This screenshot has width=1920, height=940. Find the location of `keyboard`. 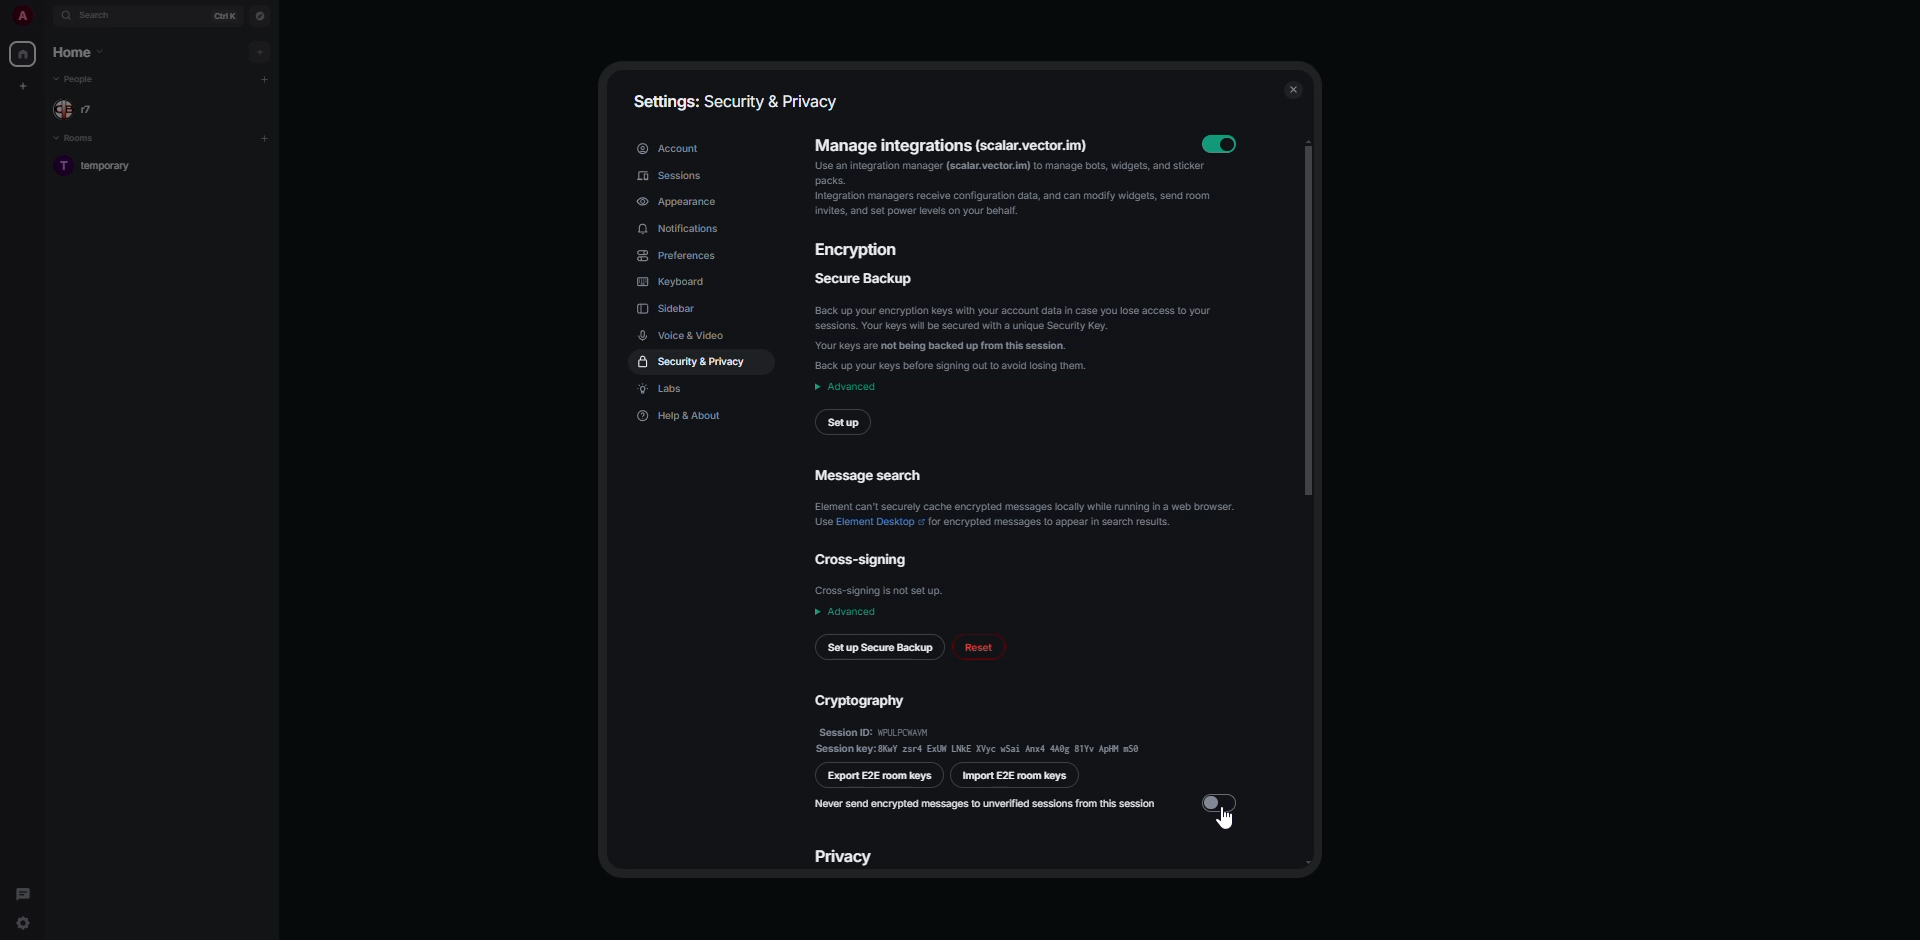

keyboard is located at coordinates (672, 282).